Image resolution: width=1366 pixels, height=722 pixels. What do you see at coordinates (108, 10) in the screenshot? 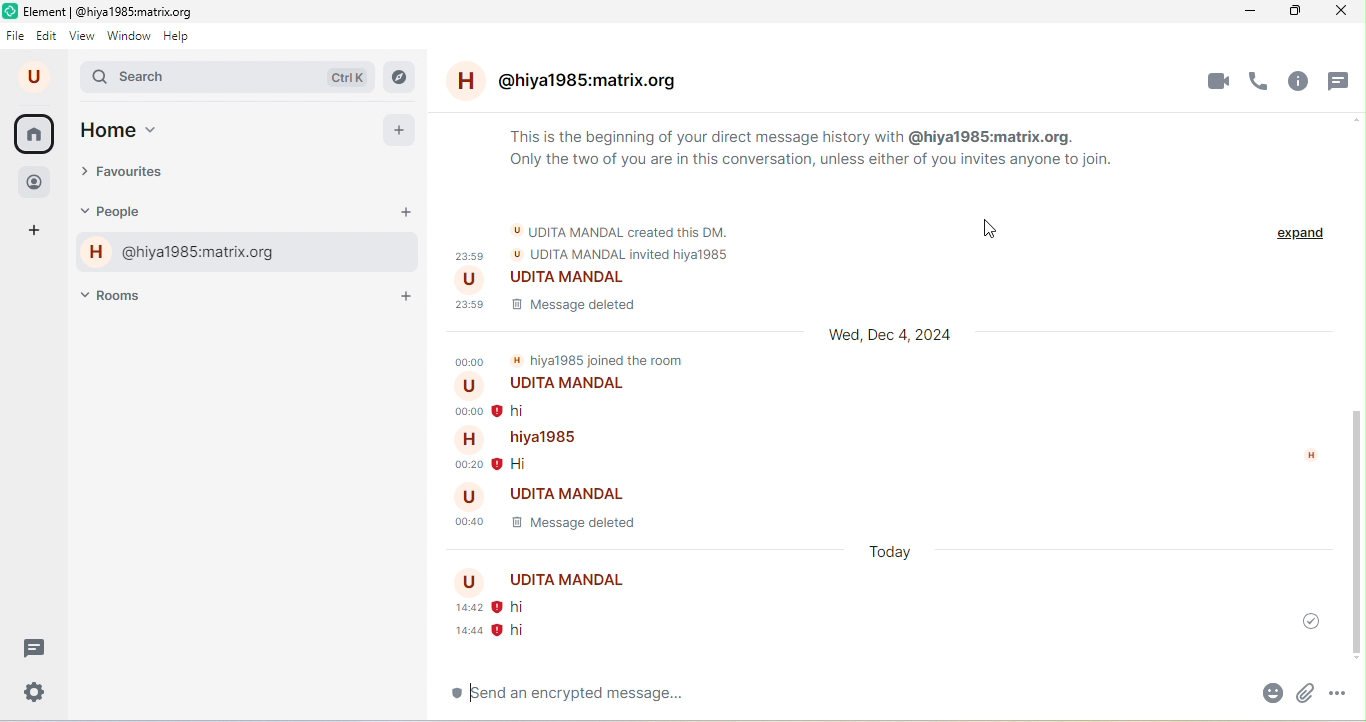
I see `title` at bounding box center [108, 10].